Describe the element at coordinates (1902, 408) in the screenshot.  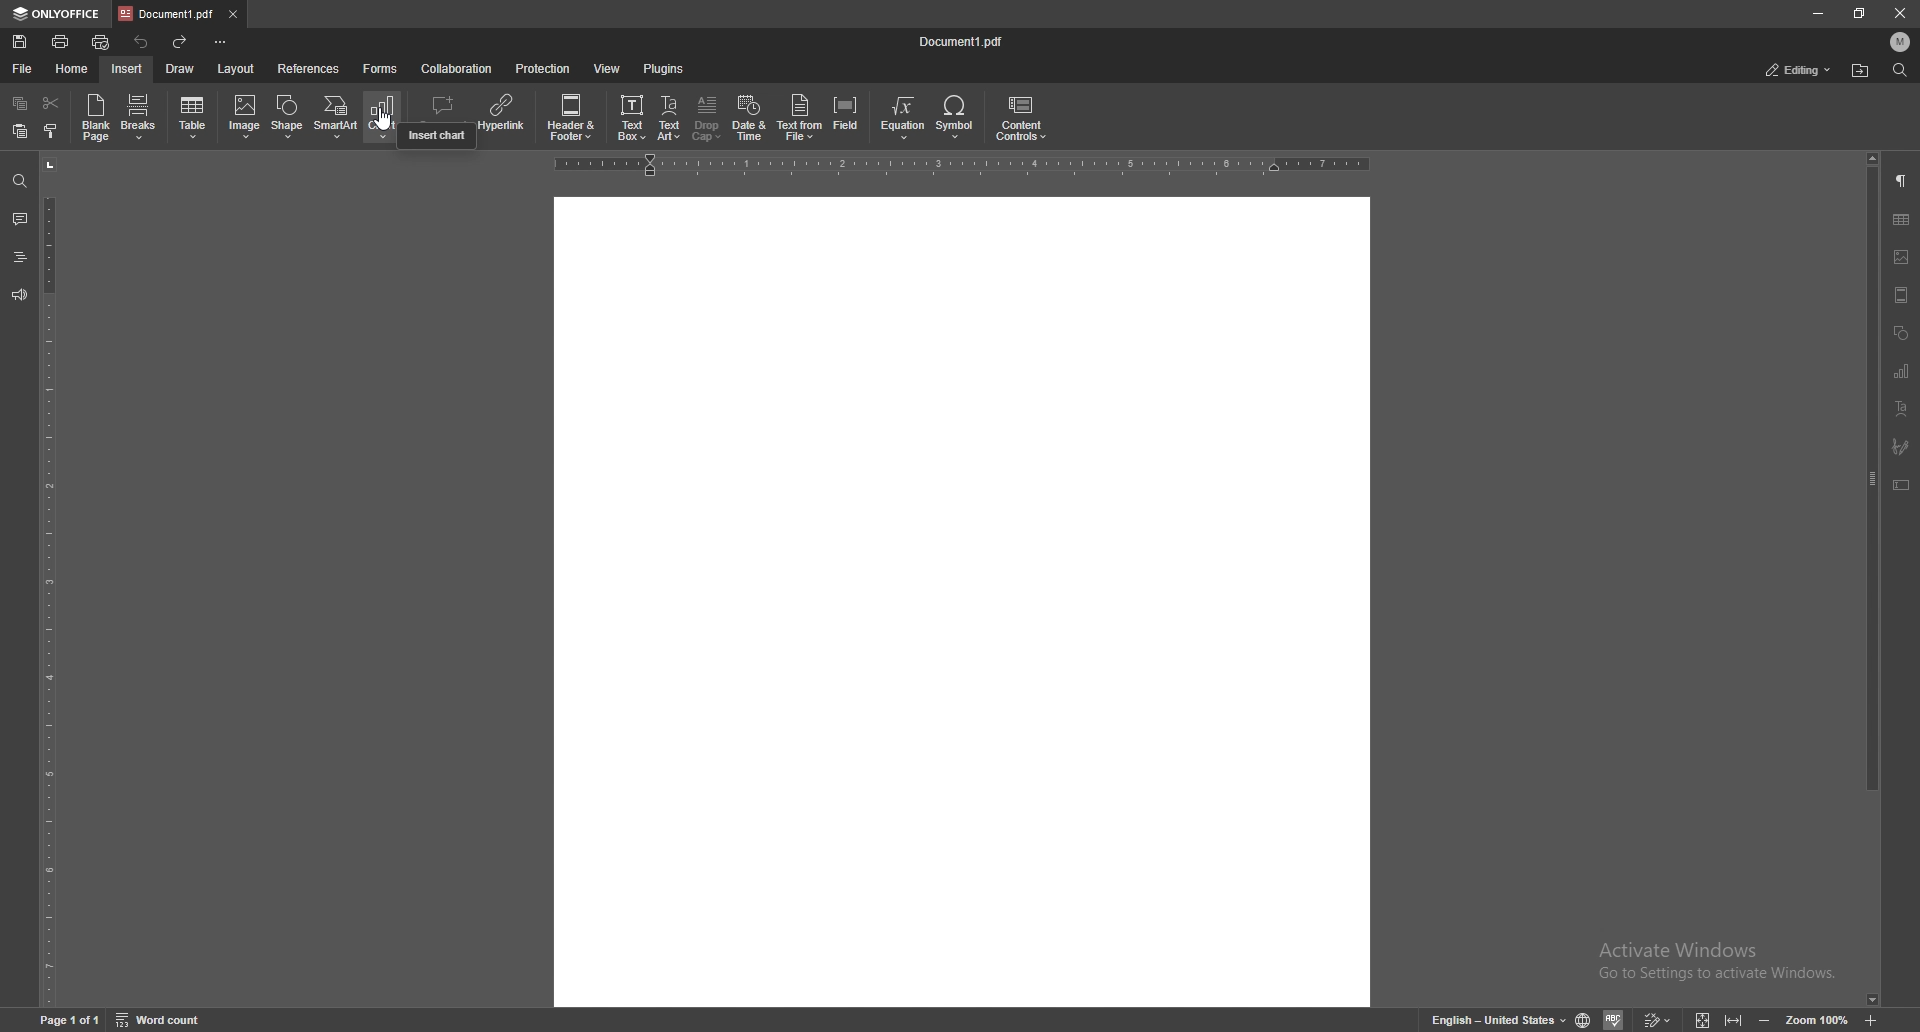
I see `text art` at that location.